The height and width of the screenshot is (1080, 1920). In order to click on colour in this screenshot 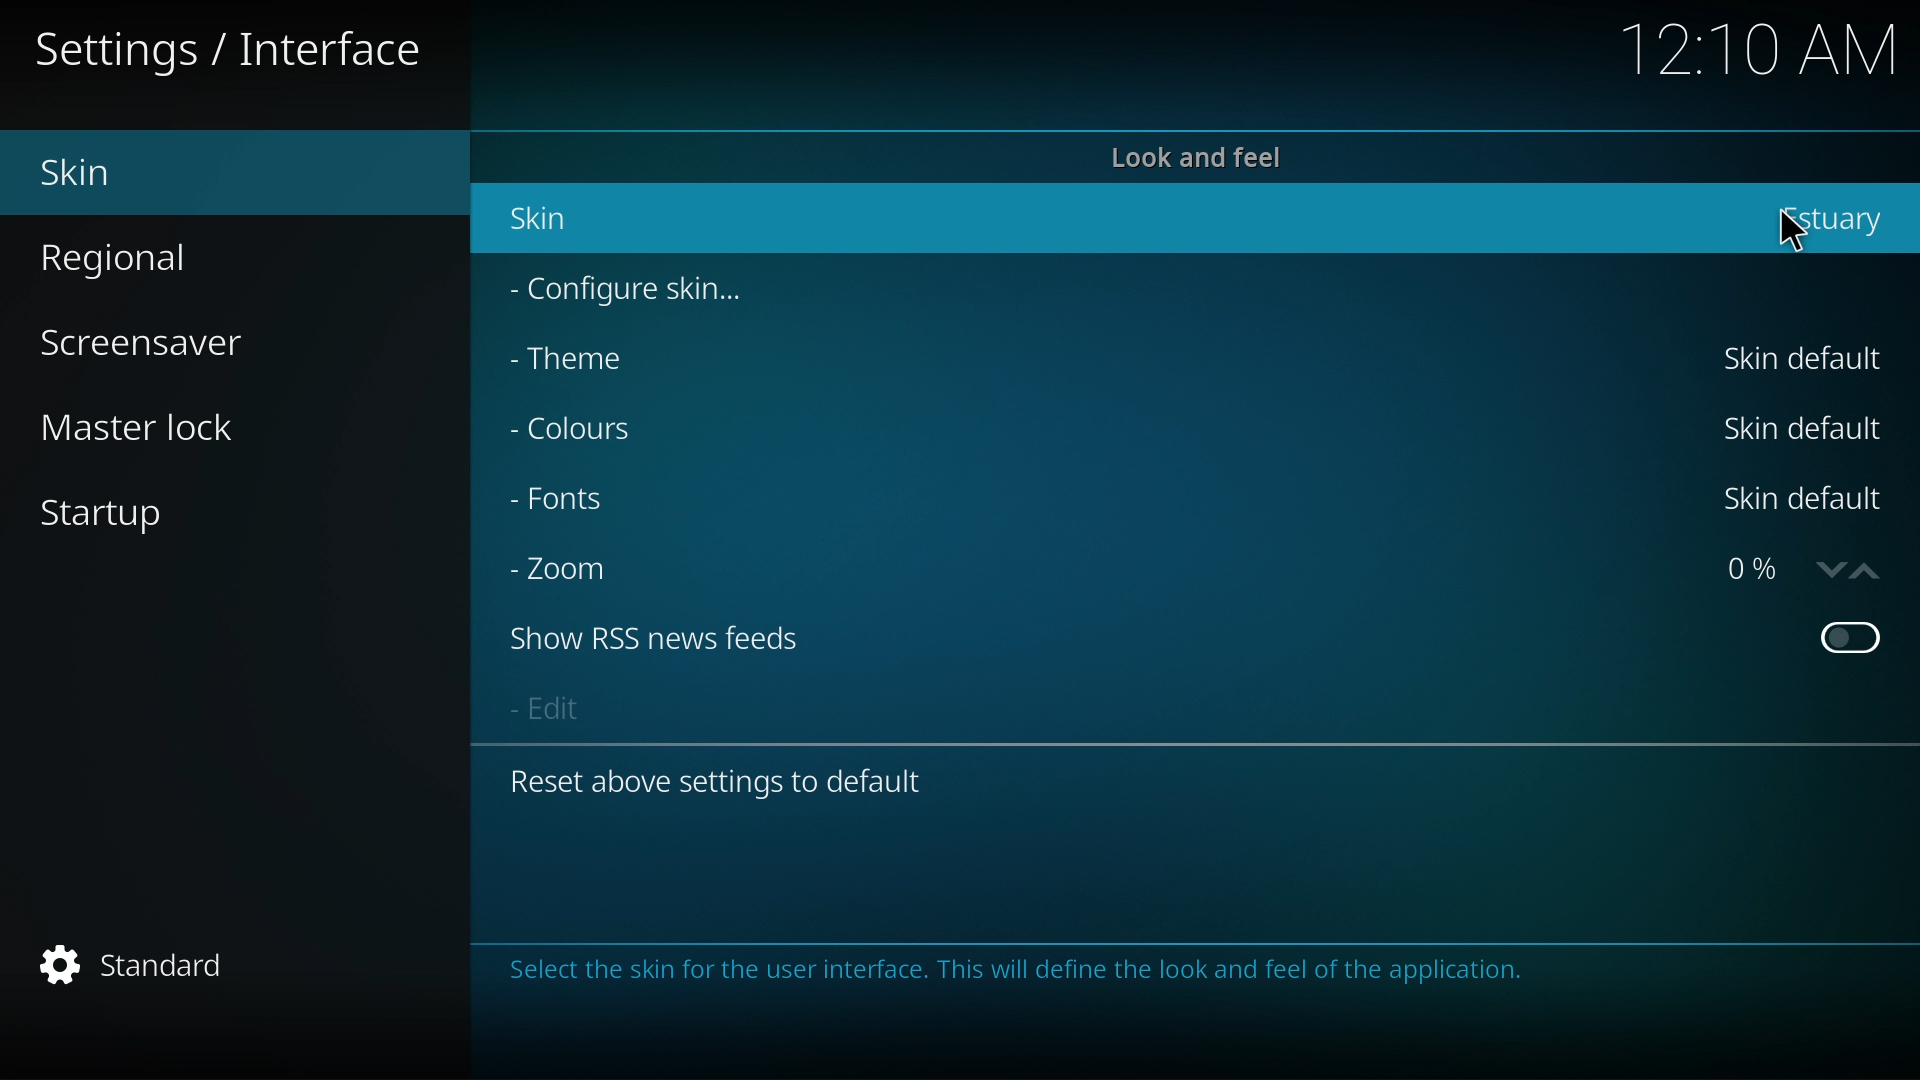, I will do `click(569, 430)`.